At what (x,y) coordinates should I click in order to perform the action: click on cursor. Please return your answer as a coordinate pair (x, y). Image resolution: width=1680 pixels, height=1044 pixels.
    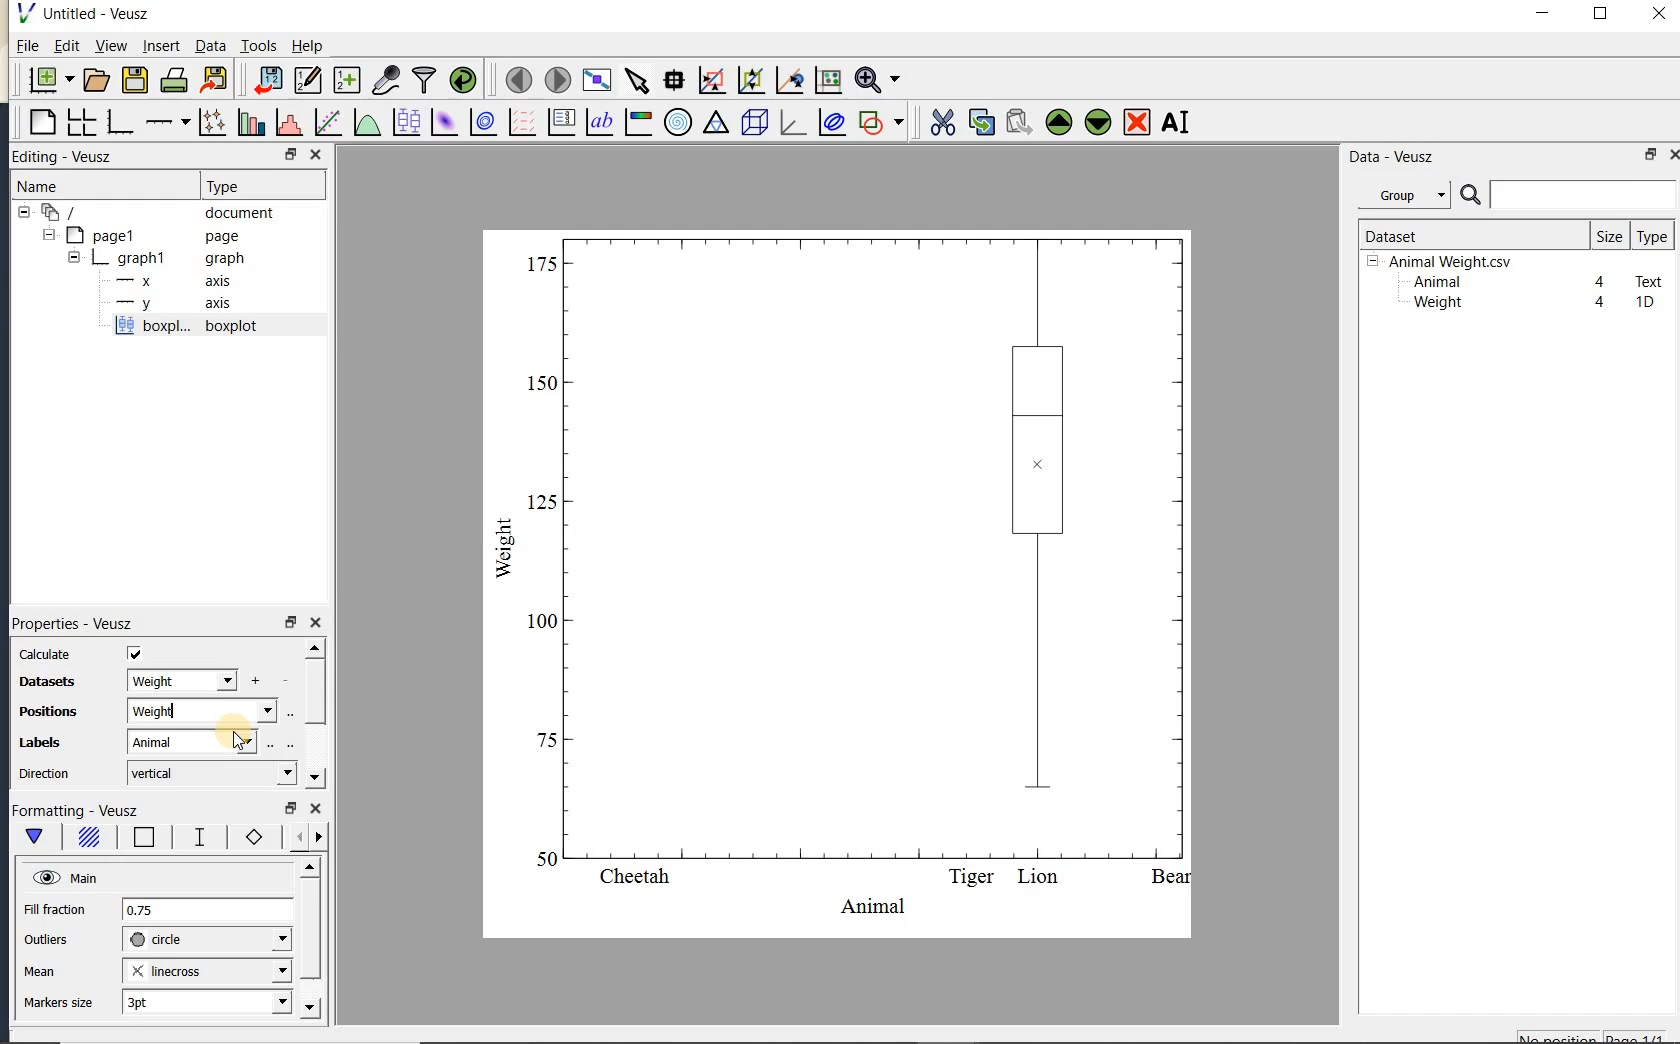
    Looking at the image, I should click on (242, 743).